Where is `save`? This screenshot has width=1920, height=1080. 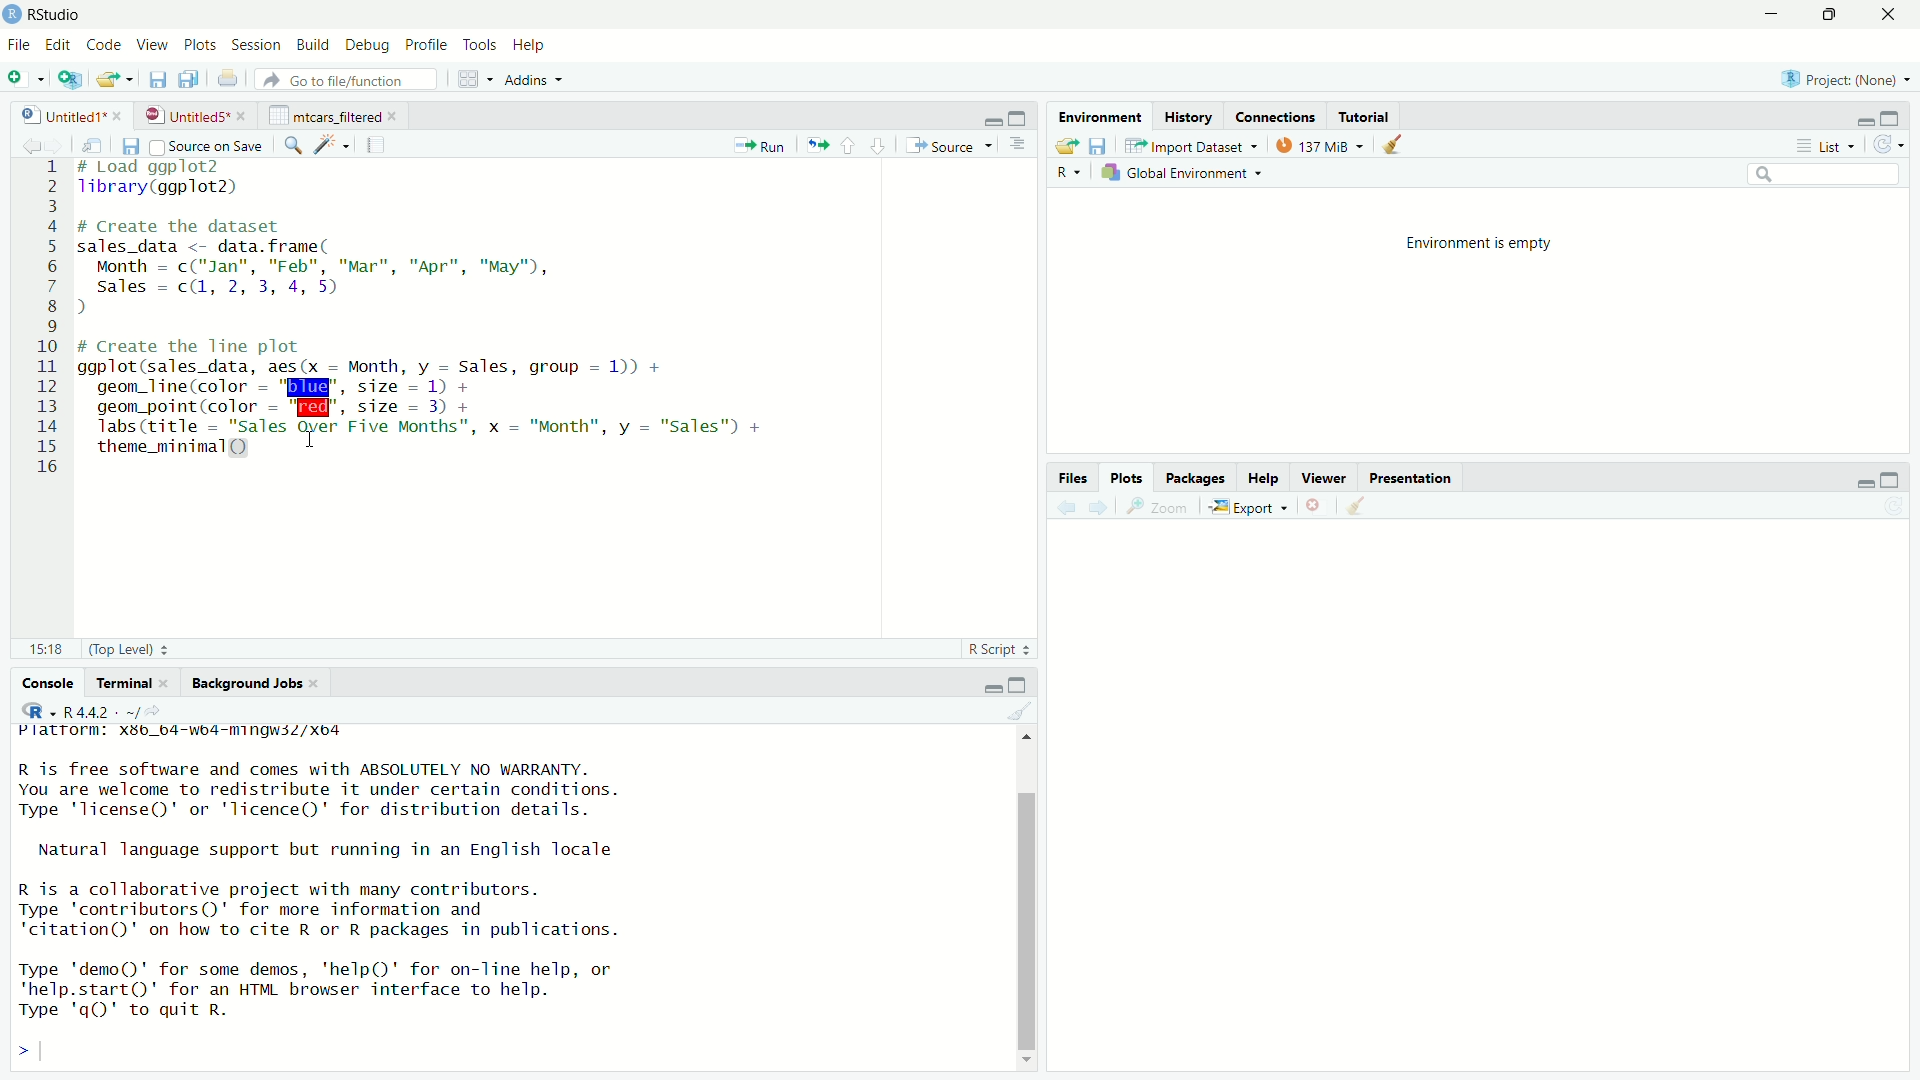
save is located at coordinates (133, 147).